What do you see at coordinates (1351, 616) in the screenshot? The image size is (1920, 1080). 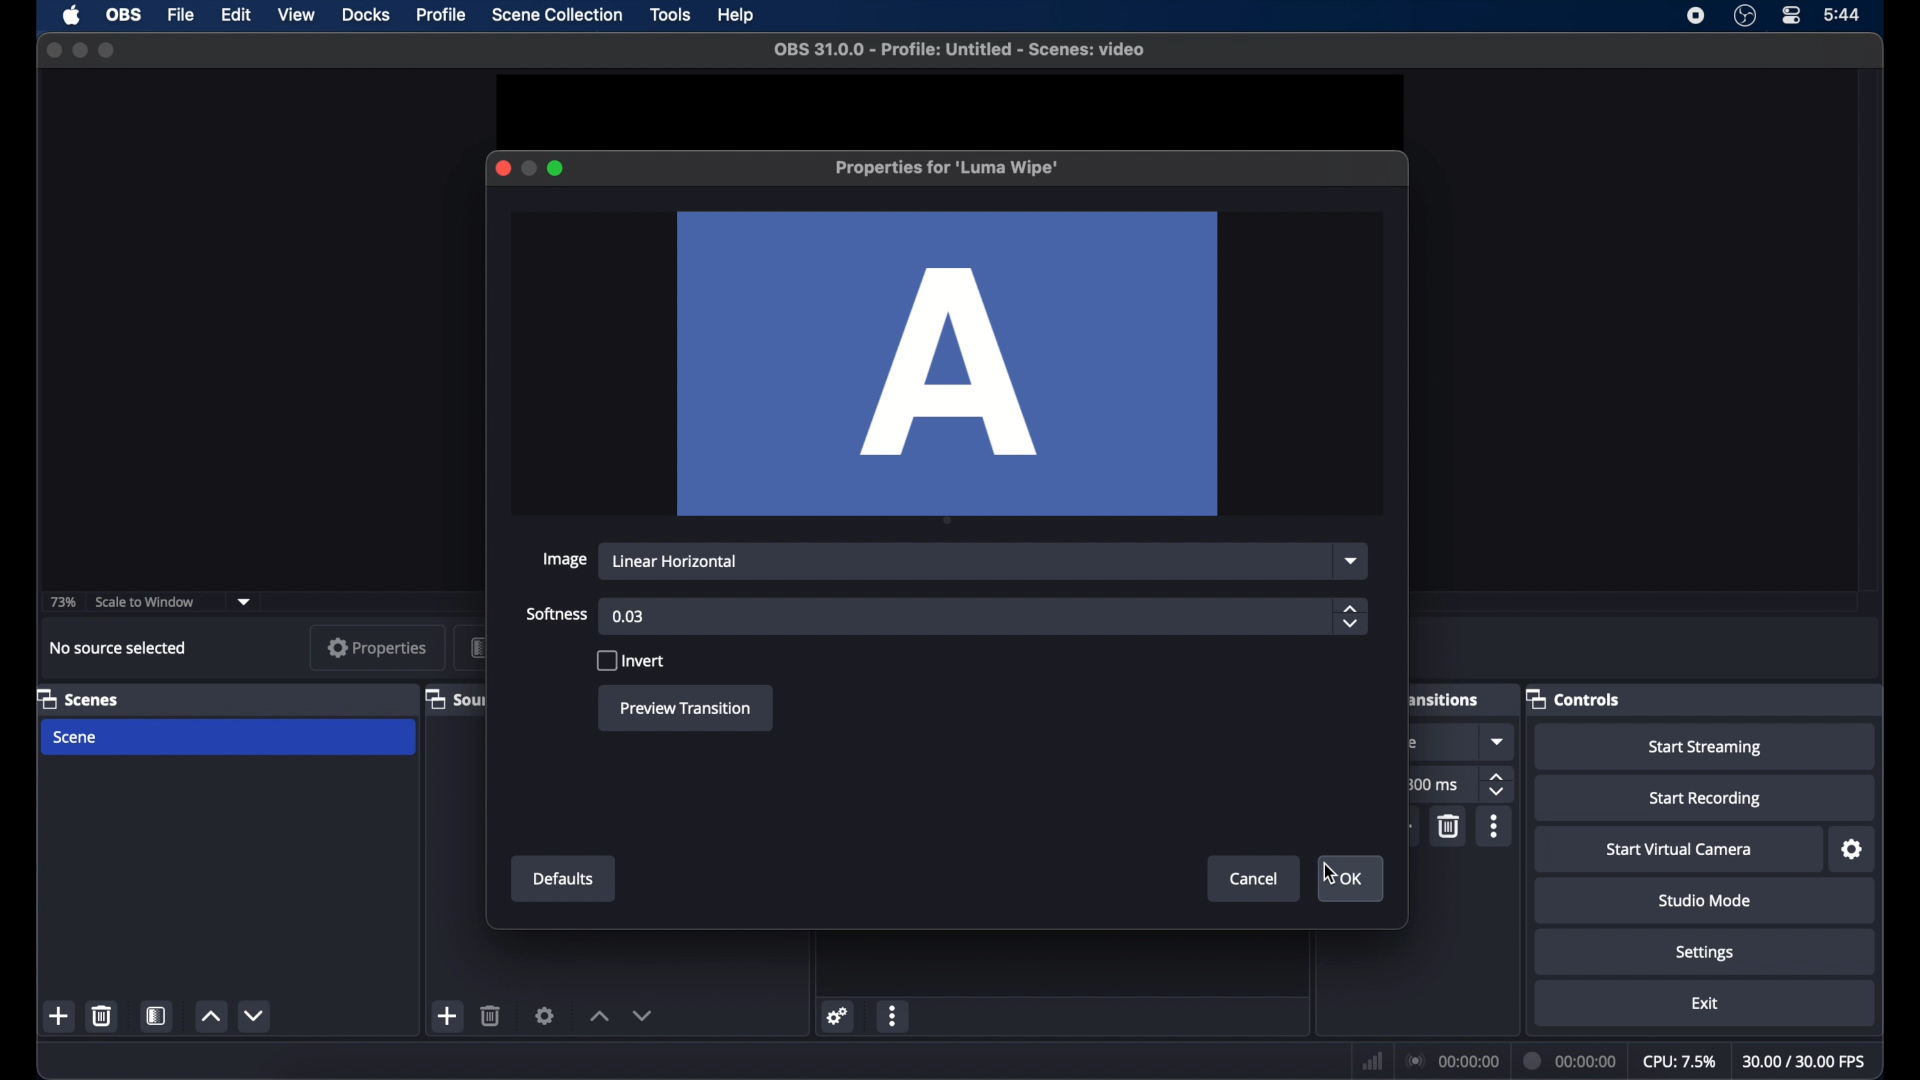 I see `stepper buttons` at bounding box center [1351, 616].